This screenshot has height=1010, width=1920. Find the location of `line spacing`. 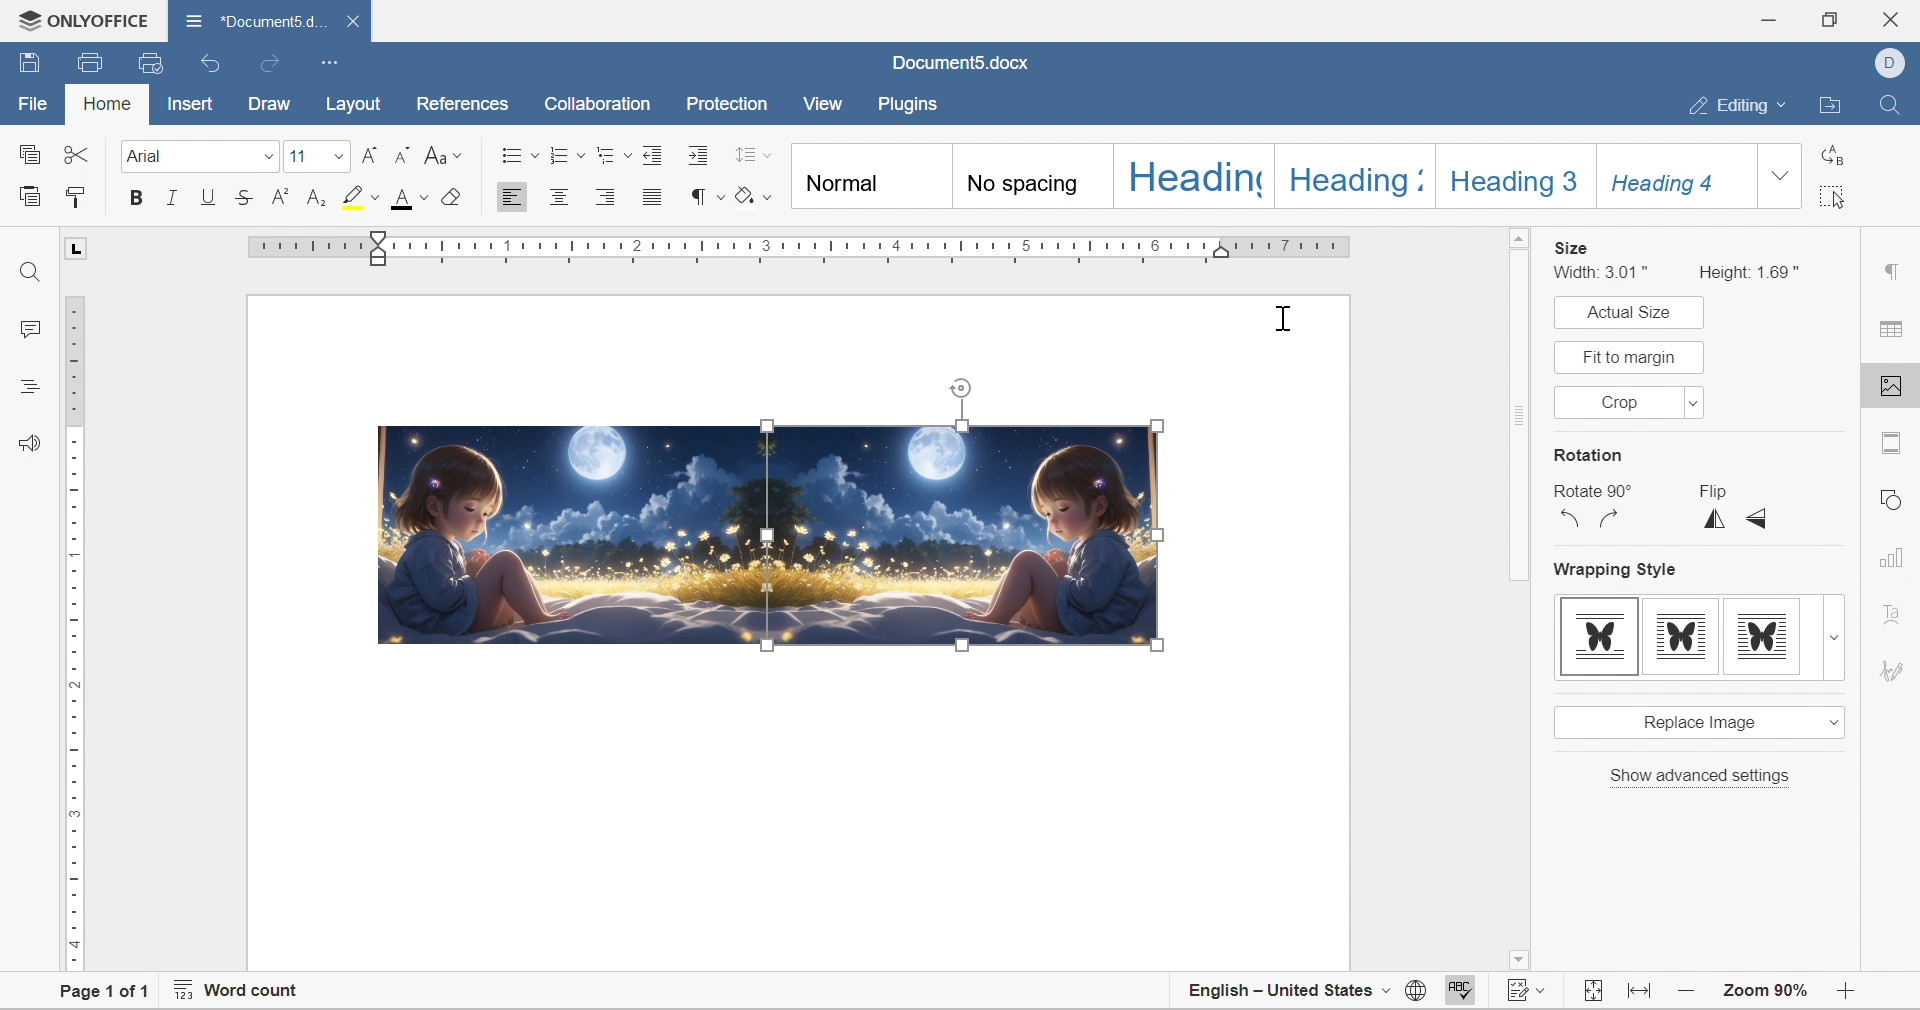

line spacing is located at coordinates (753, 154).